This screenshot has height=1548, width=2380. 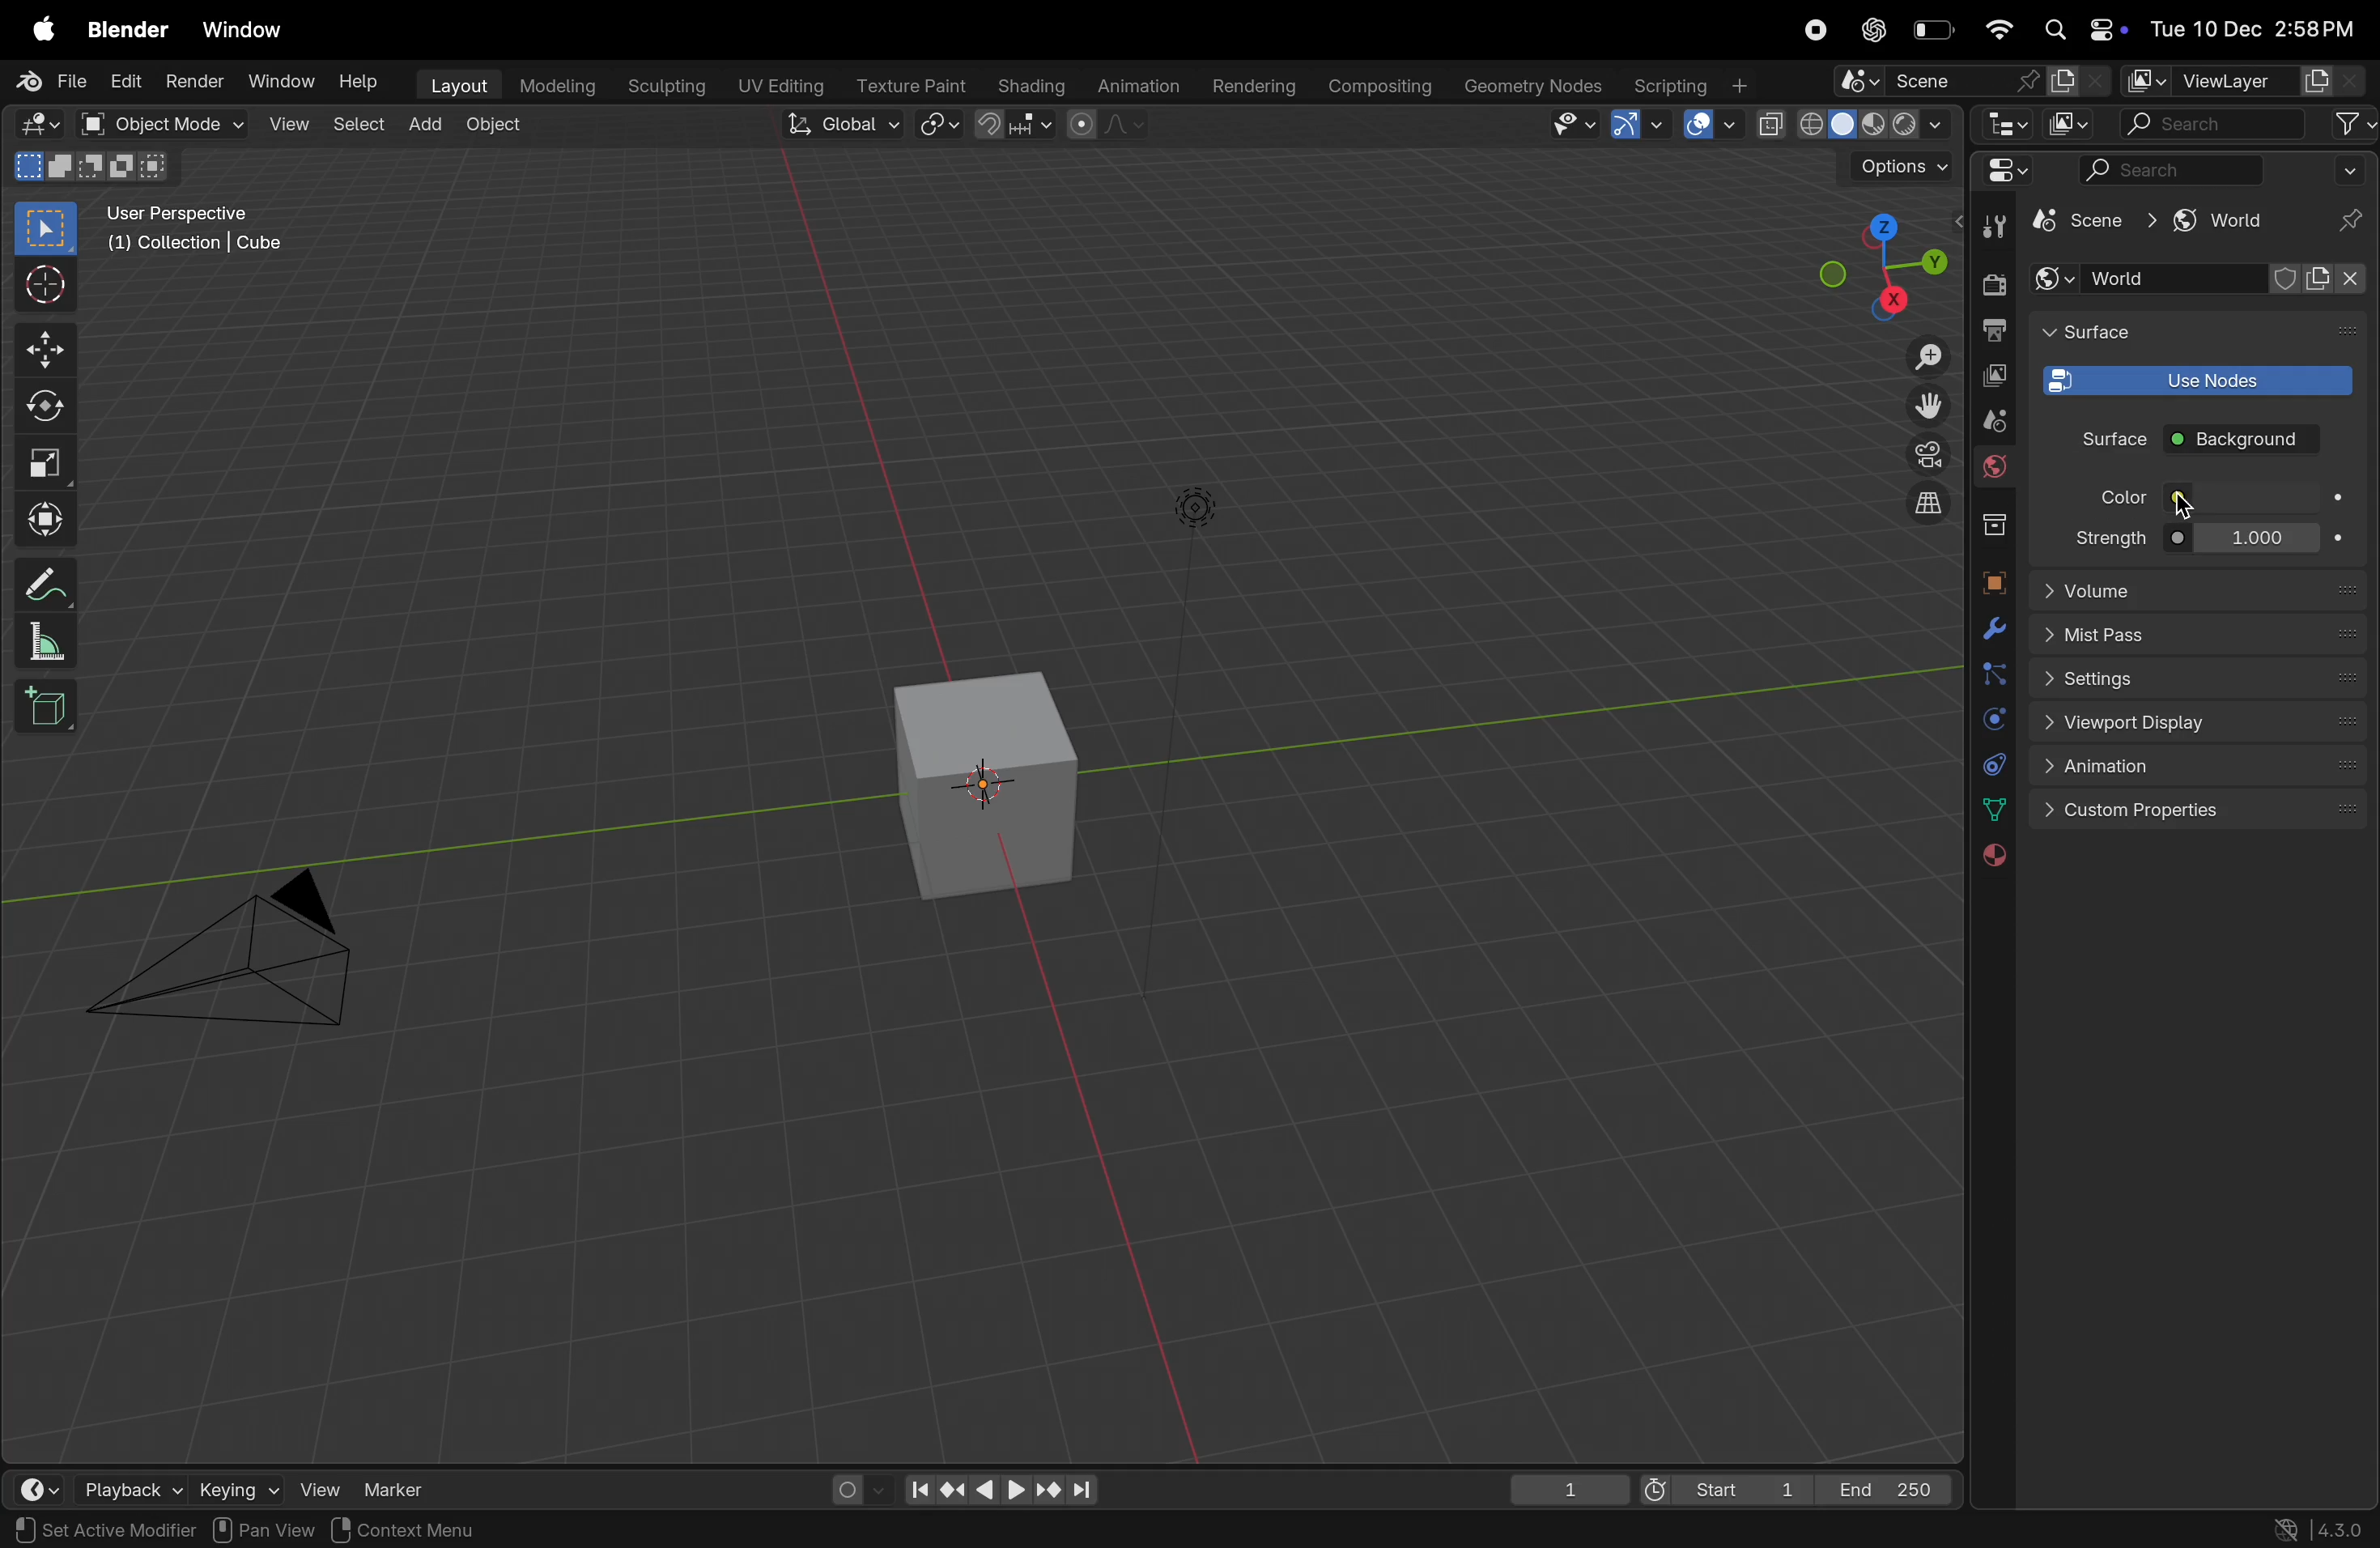 What do you see at coordinates (286, 124) in the screenshot?
I see `view` at bounding box center [286, 124].